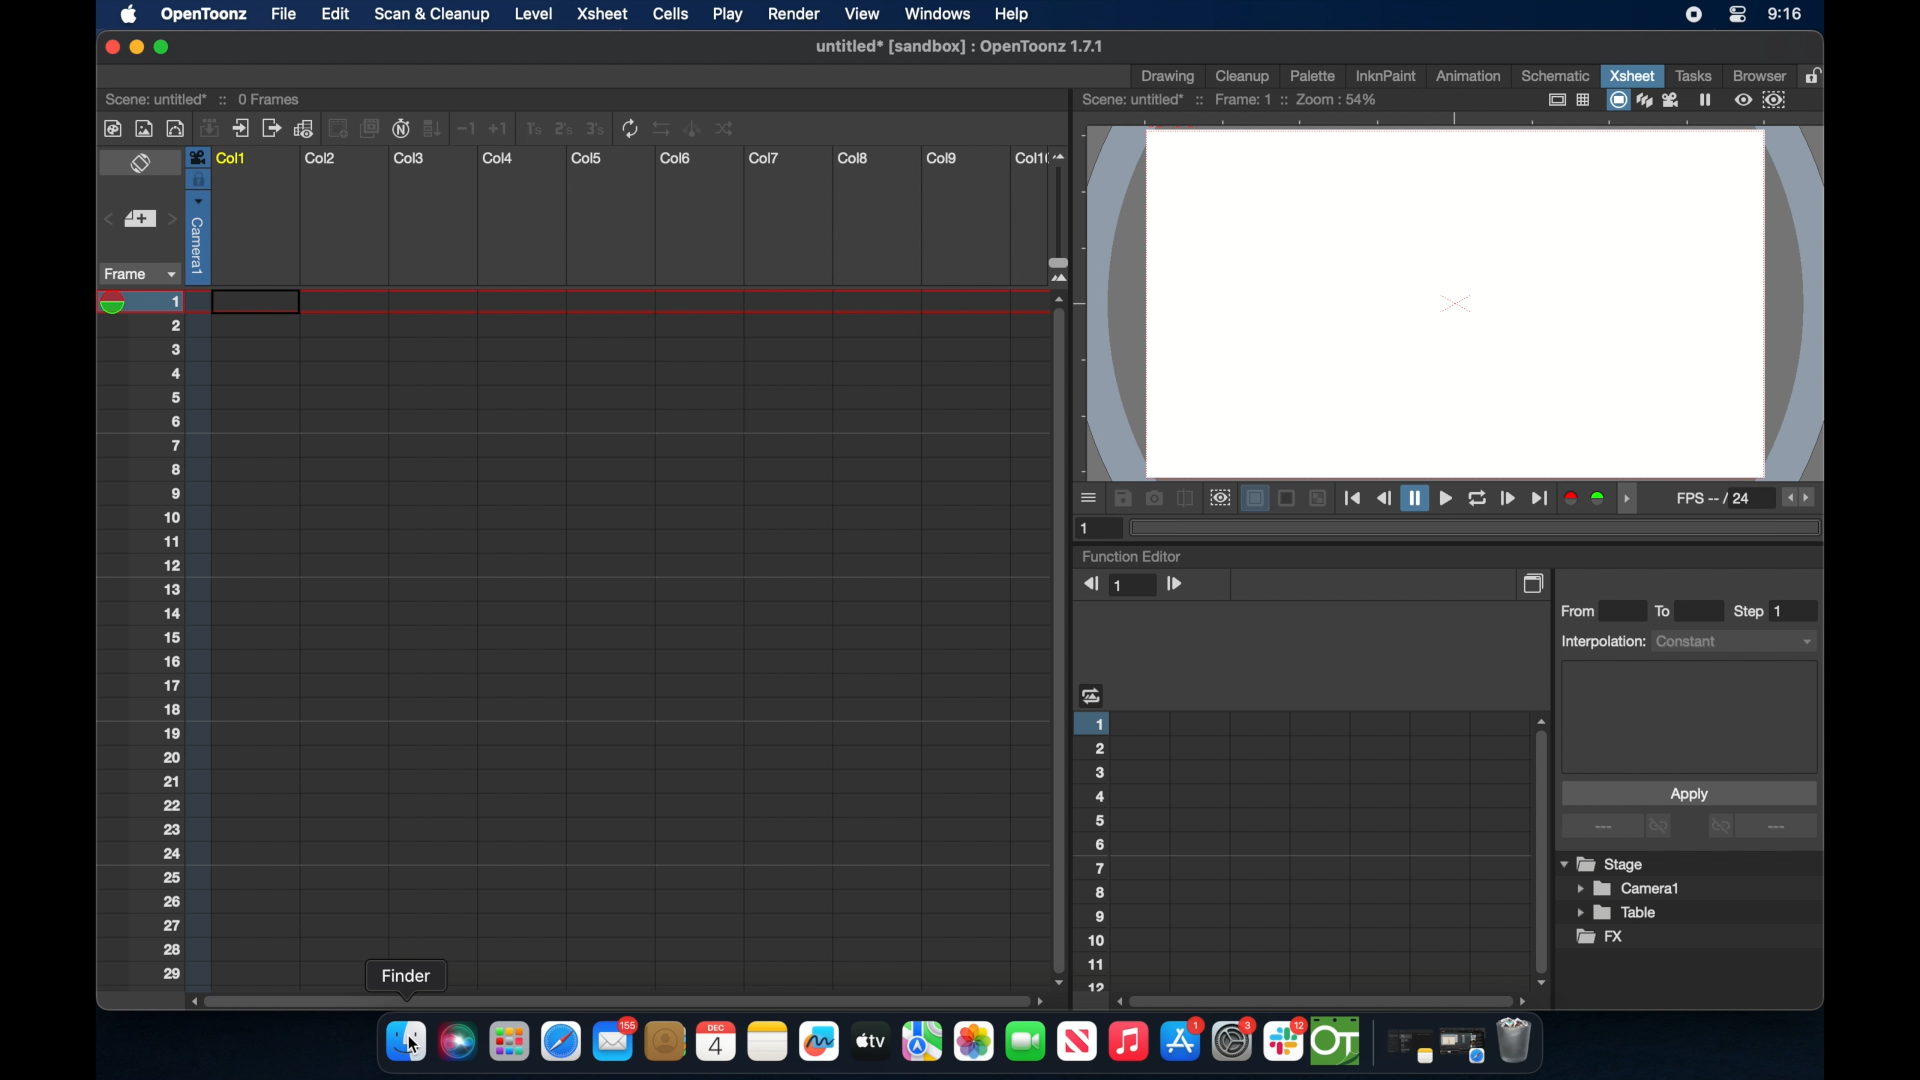  What do you see at coordinates (1630, 889) in the screenshot?
I see `camera1` at bounding box center [1630, 889].